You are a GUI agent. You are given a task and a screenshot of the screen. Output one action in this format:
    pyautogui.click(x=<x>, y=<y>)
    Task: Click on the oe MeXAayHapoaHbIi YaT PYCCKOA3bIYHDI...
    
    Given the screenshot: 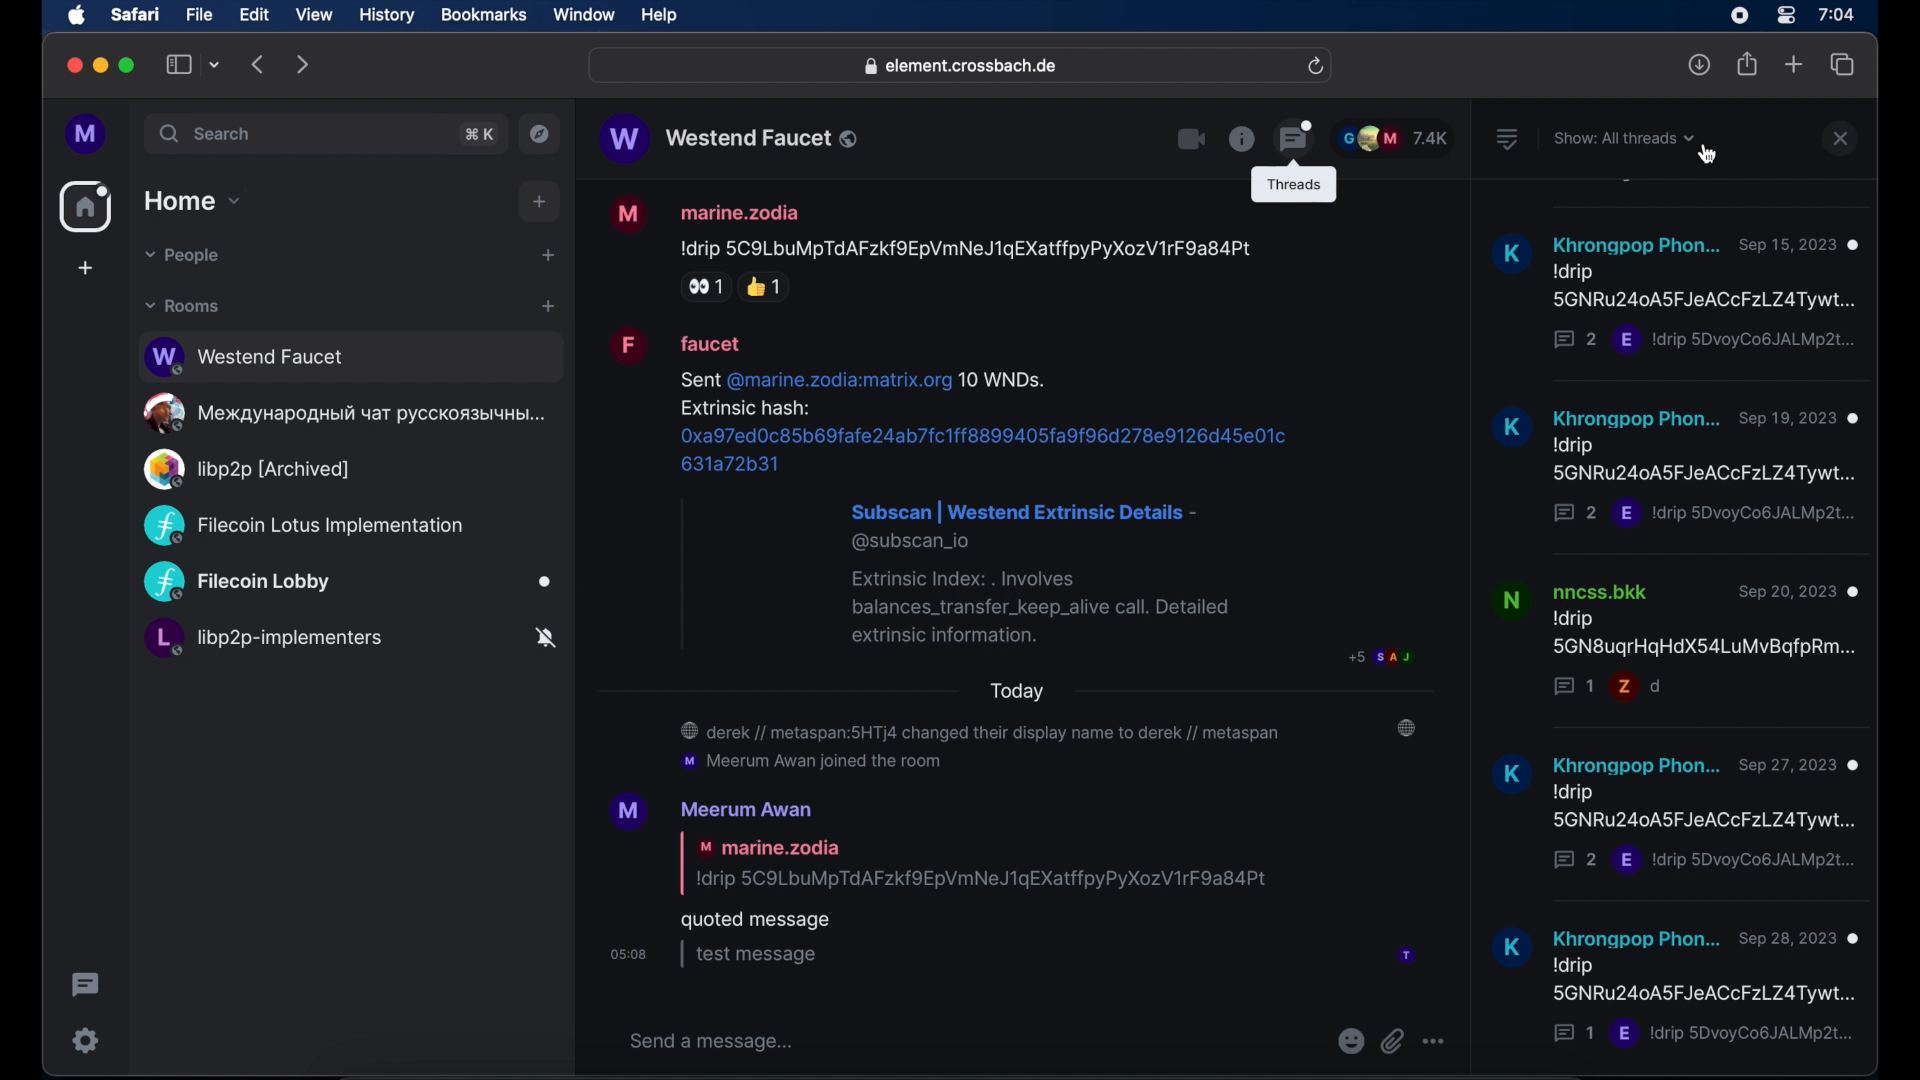 What is the action you would take?
    pyautogui.click(x=347, y=415)
    